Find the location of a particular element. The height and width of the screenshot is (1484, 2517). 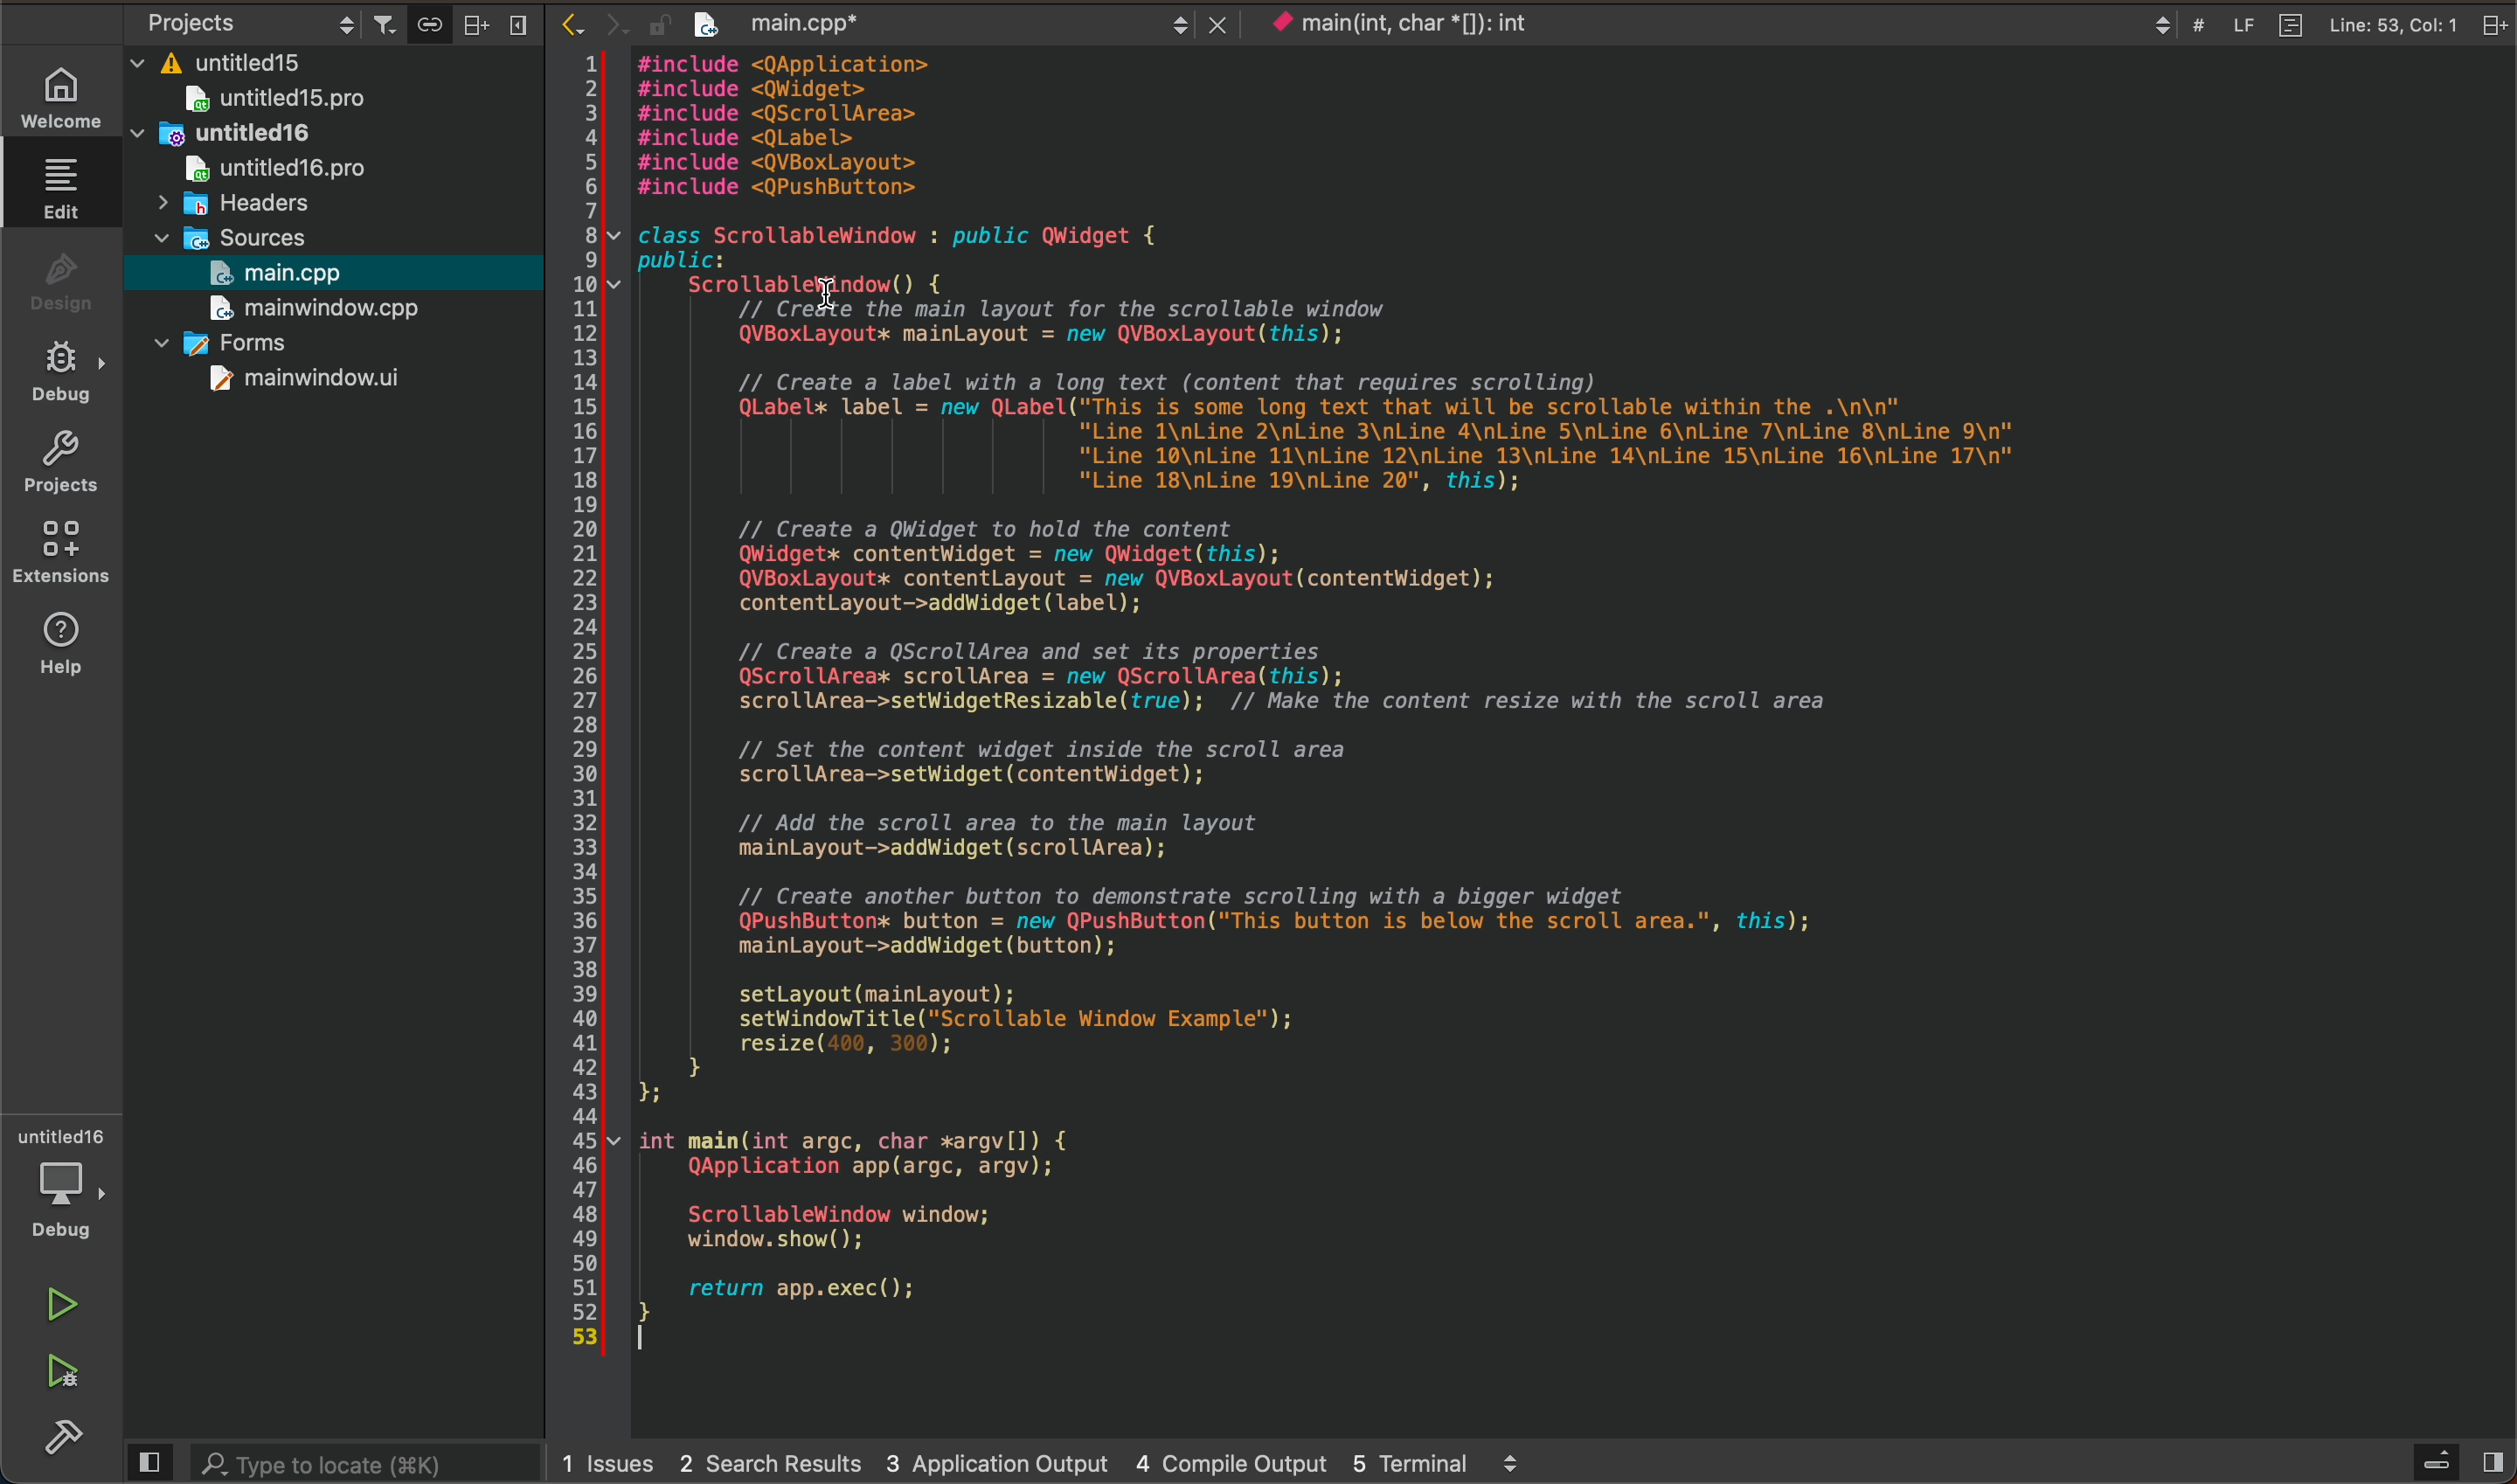

current context is located at coordinates (1426, 27).